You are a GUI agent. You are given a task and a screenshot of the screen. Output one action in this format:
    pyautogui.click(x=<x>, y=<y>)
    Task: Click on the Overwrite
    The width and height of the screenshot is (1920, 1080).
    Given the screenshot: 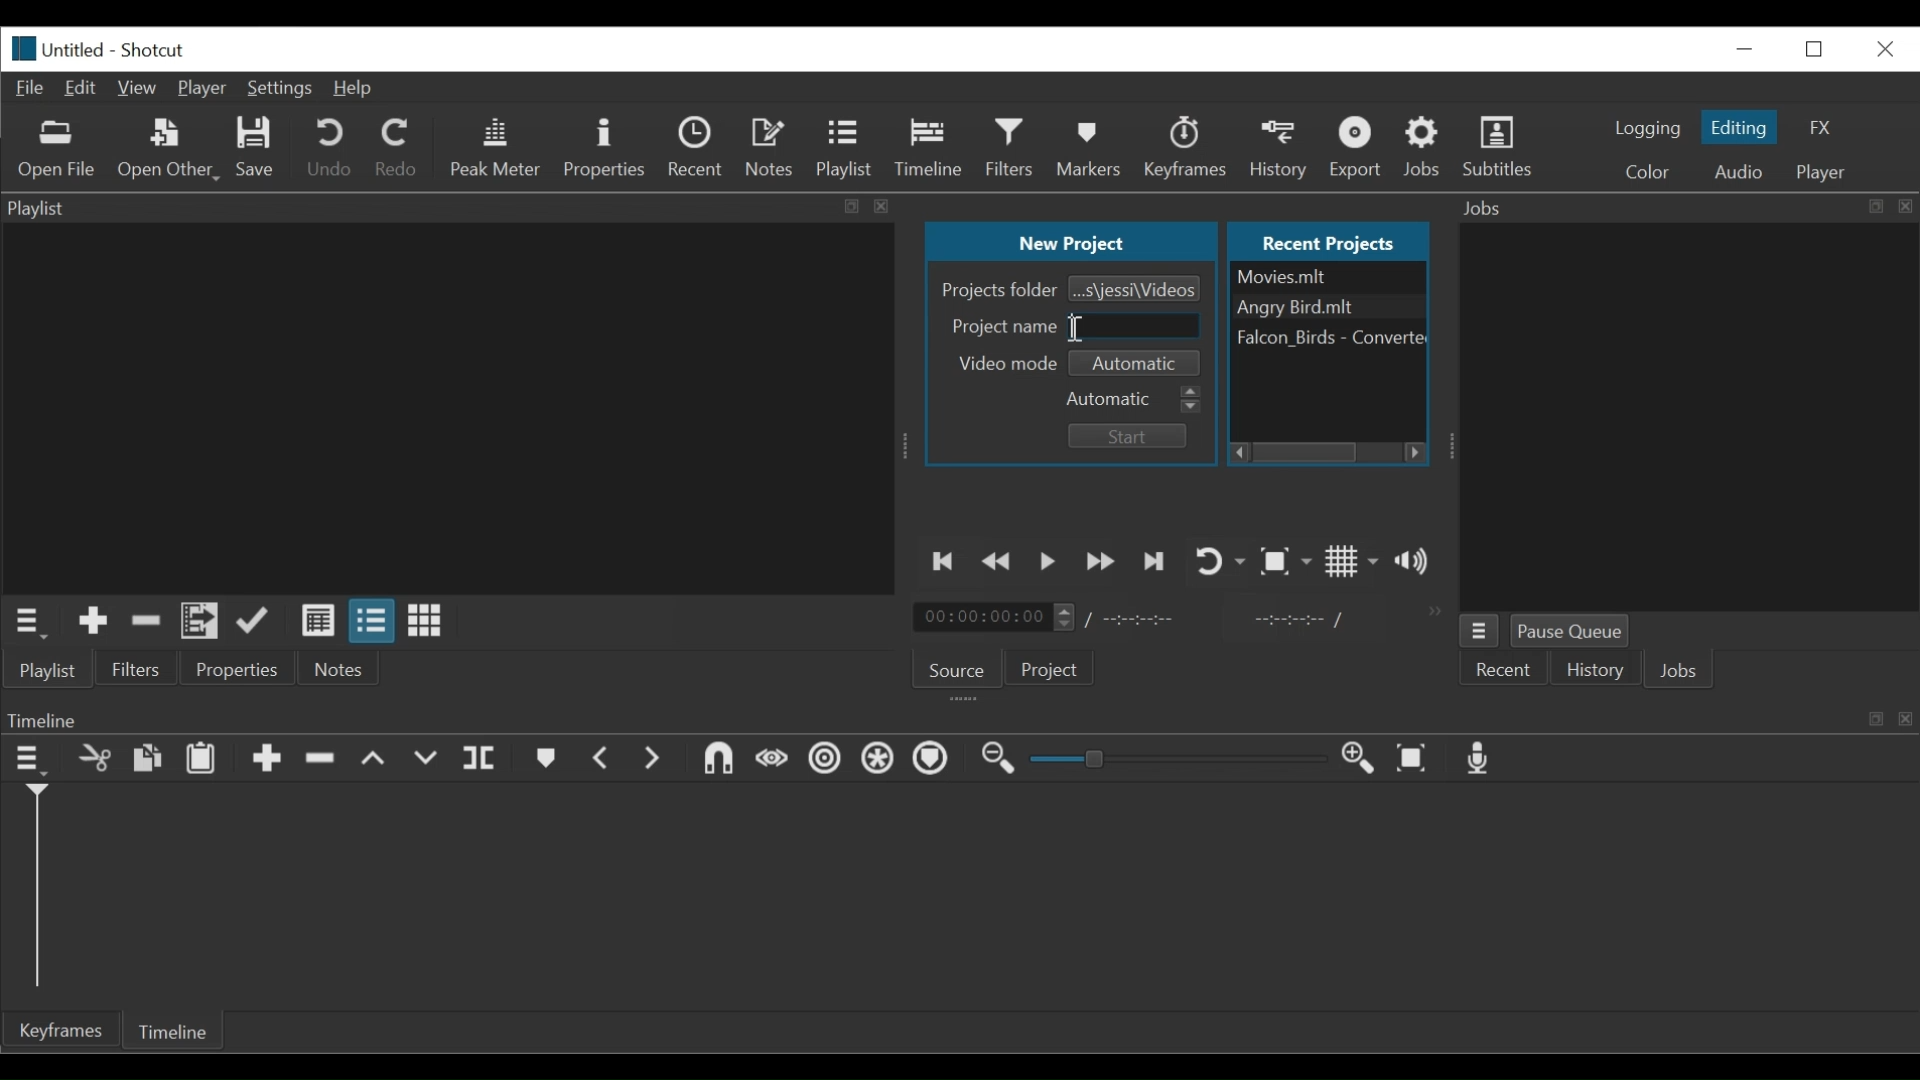 What is the action you would take?
    pyautogui.click(x=425, y=759)
    